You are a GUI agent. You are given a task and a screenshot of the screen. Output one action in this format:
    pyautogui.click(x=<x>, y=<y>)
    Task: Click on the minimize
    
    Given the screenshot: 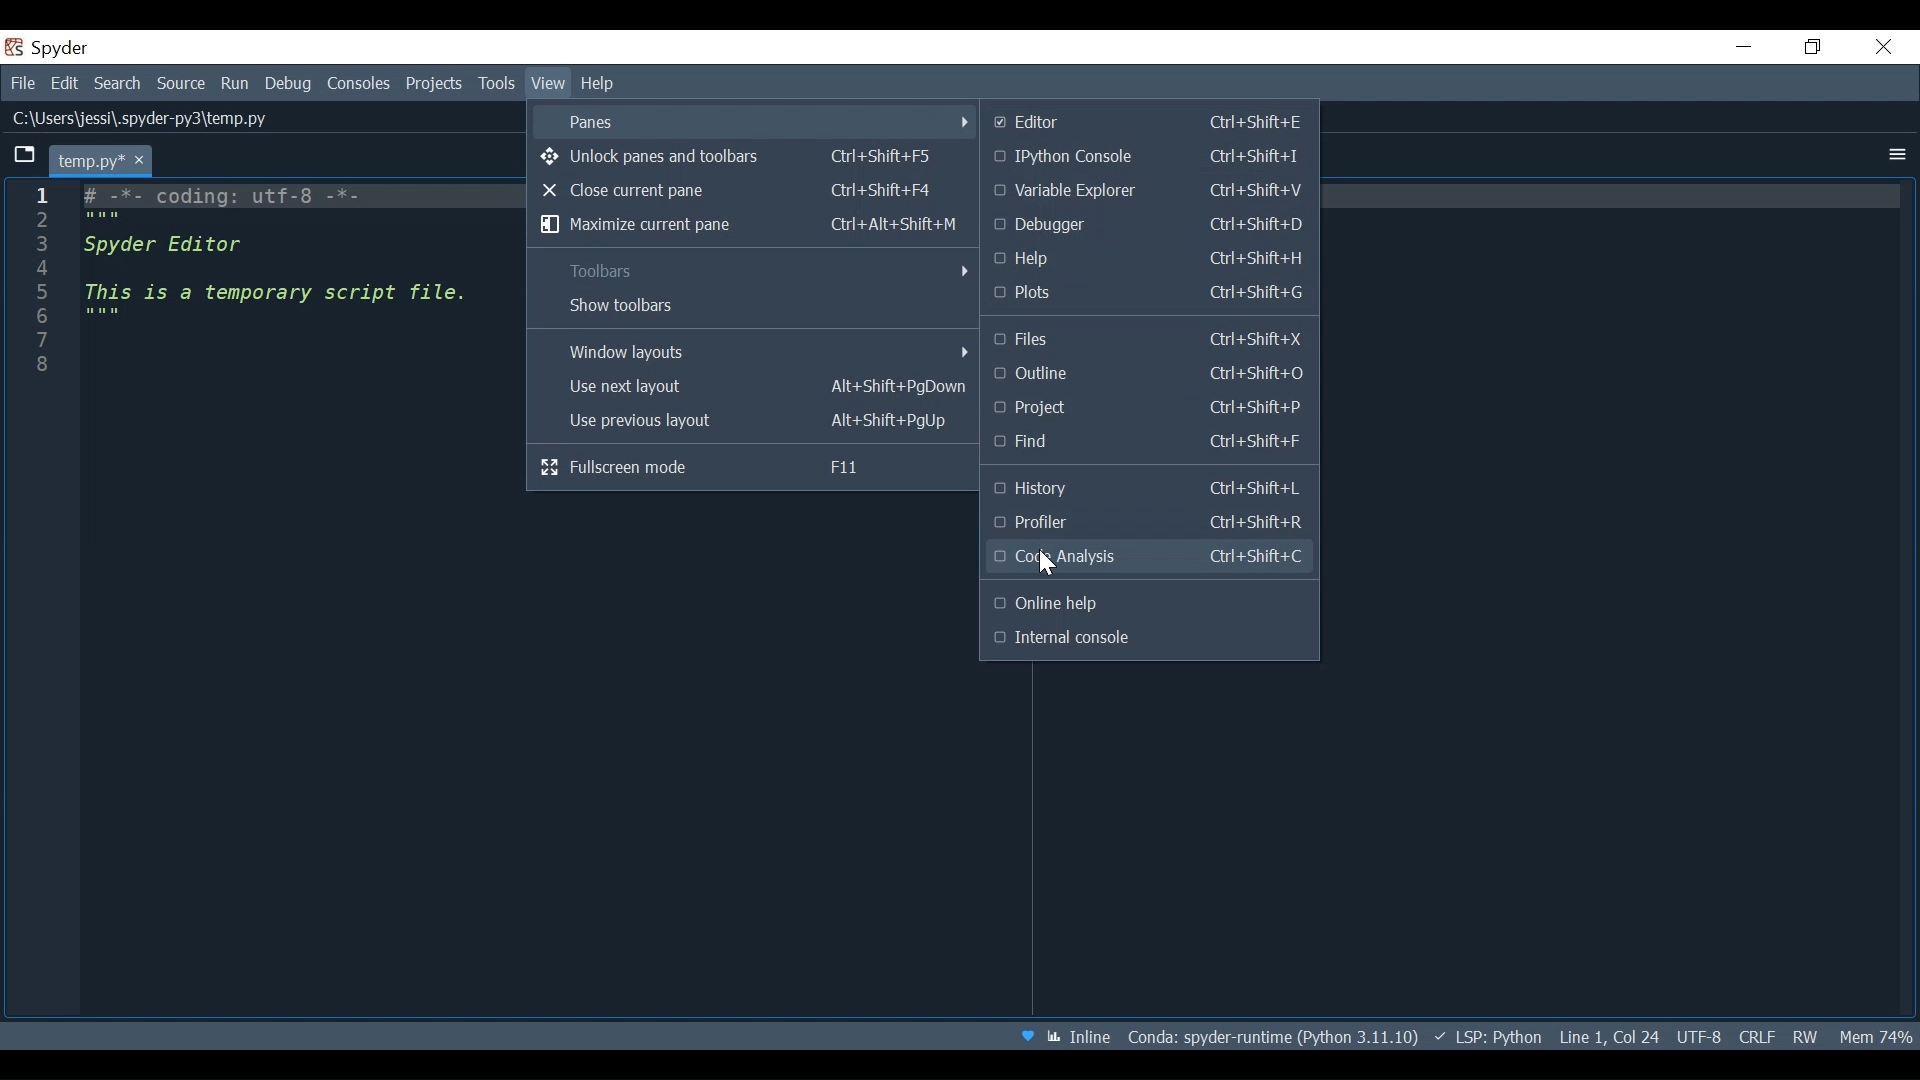 What is the action you would take?
    pyautogui.click(x=1742, y=46)
    